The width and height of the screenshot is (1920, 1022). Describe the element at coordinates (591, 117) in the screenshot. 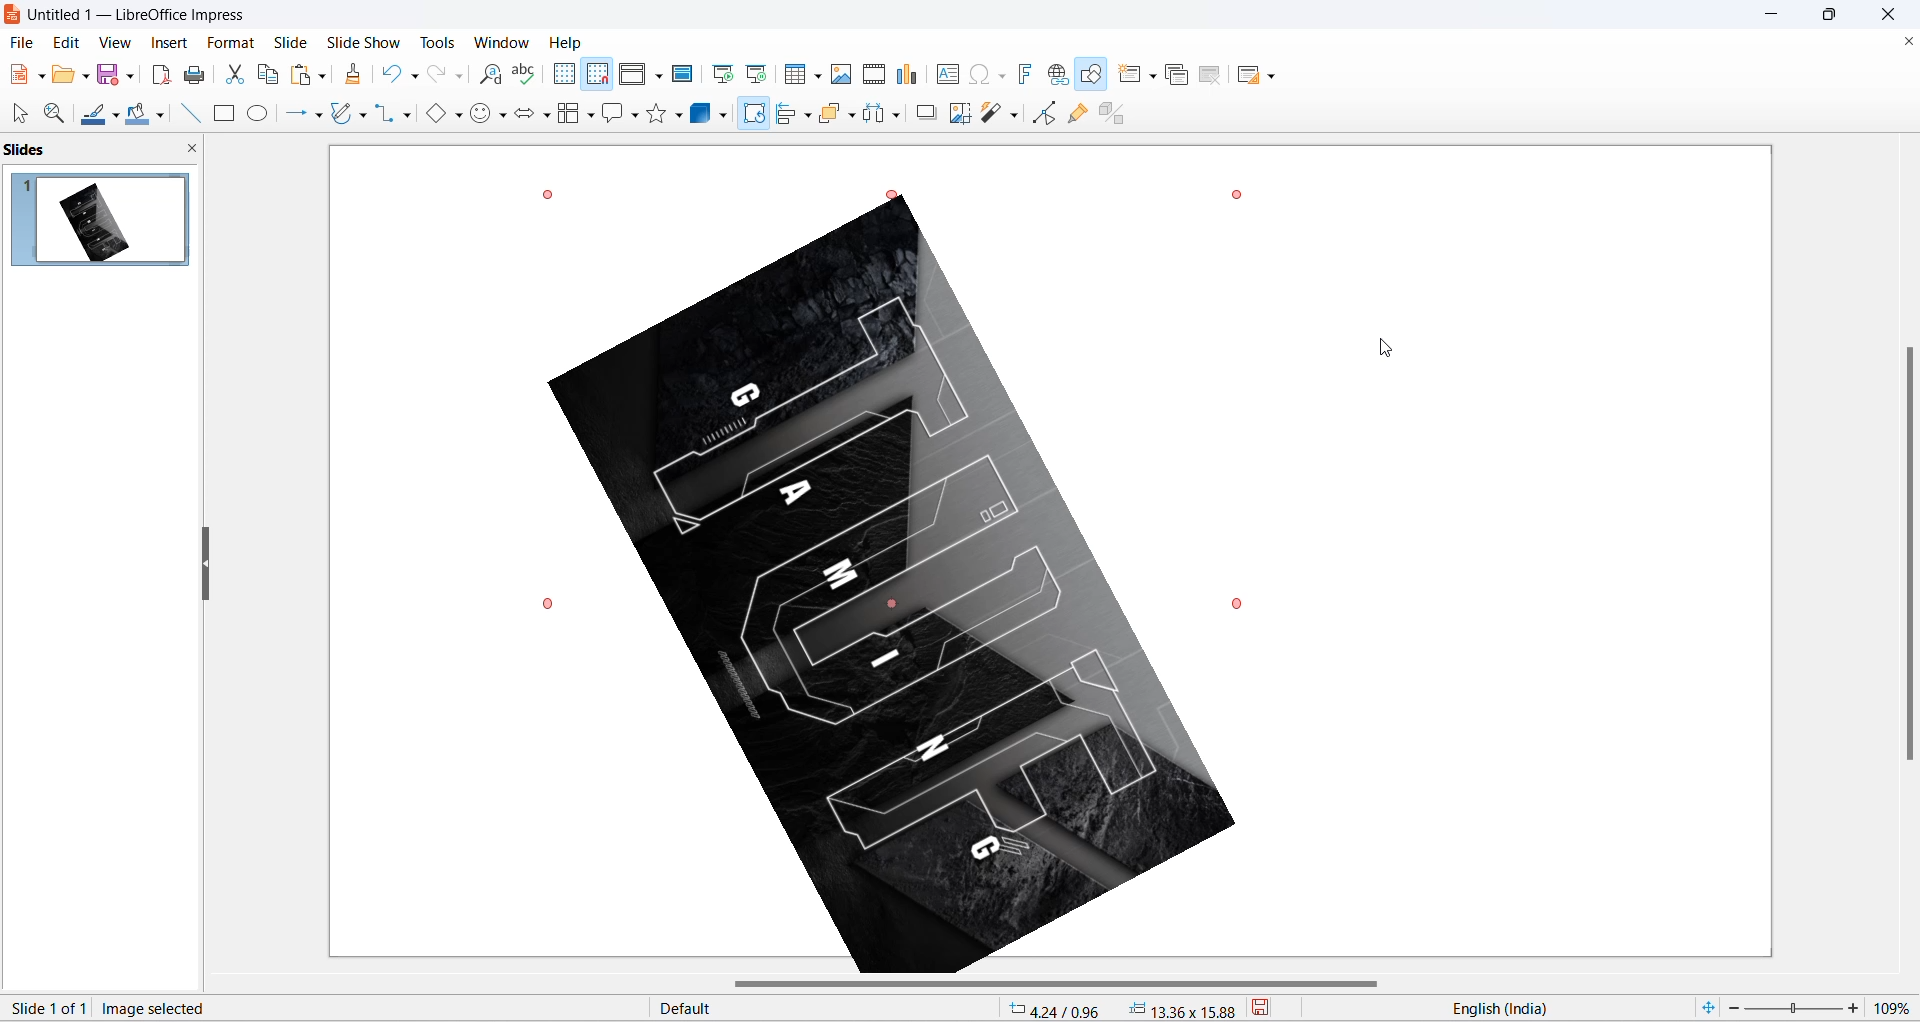

I see `flow chart options` at that location.